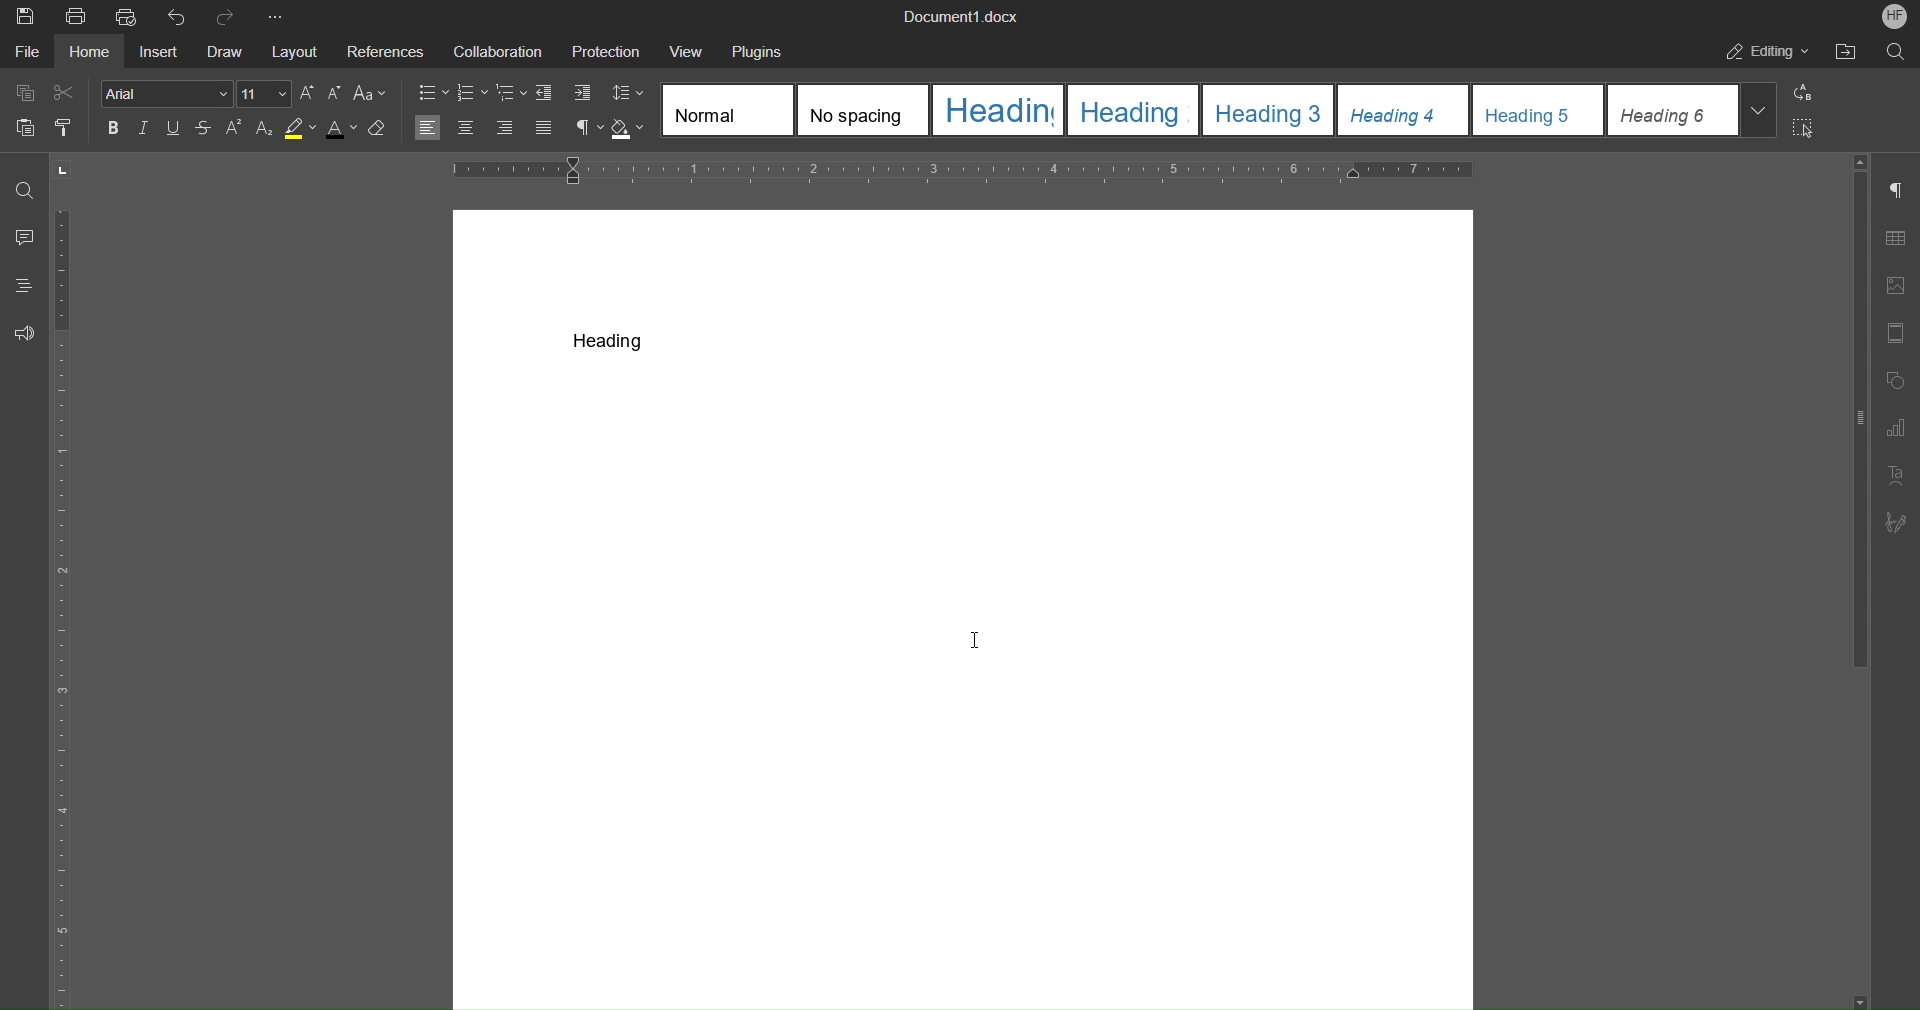 Image resolution: width=1920 pixels, height=1010 pixels. What do you see at coordinates (1861, 163) in the screenshot?
I see `Move up` at bounding box center [1861, 163].